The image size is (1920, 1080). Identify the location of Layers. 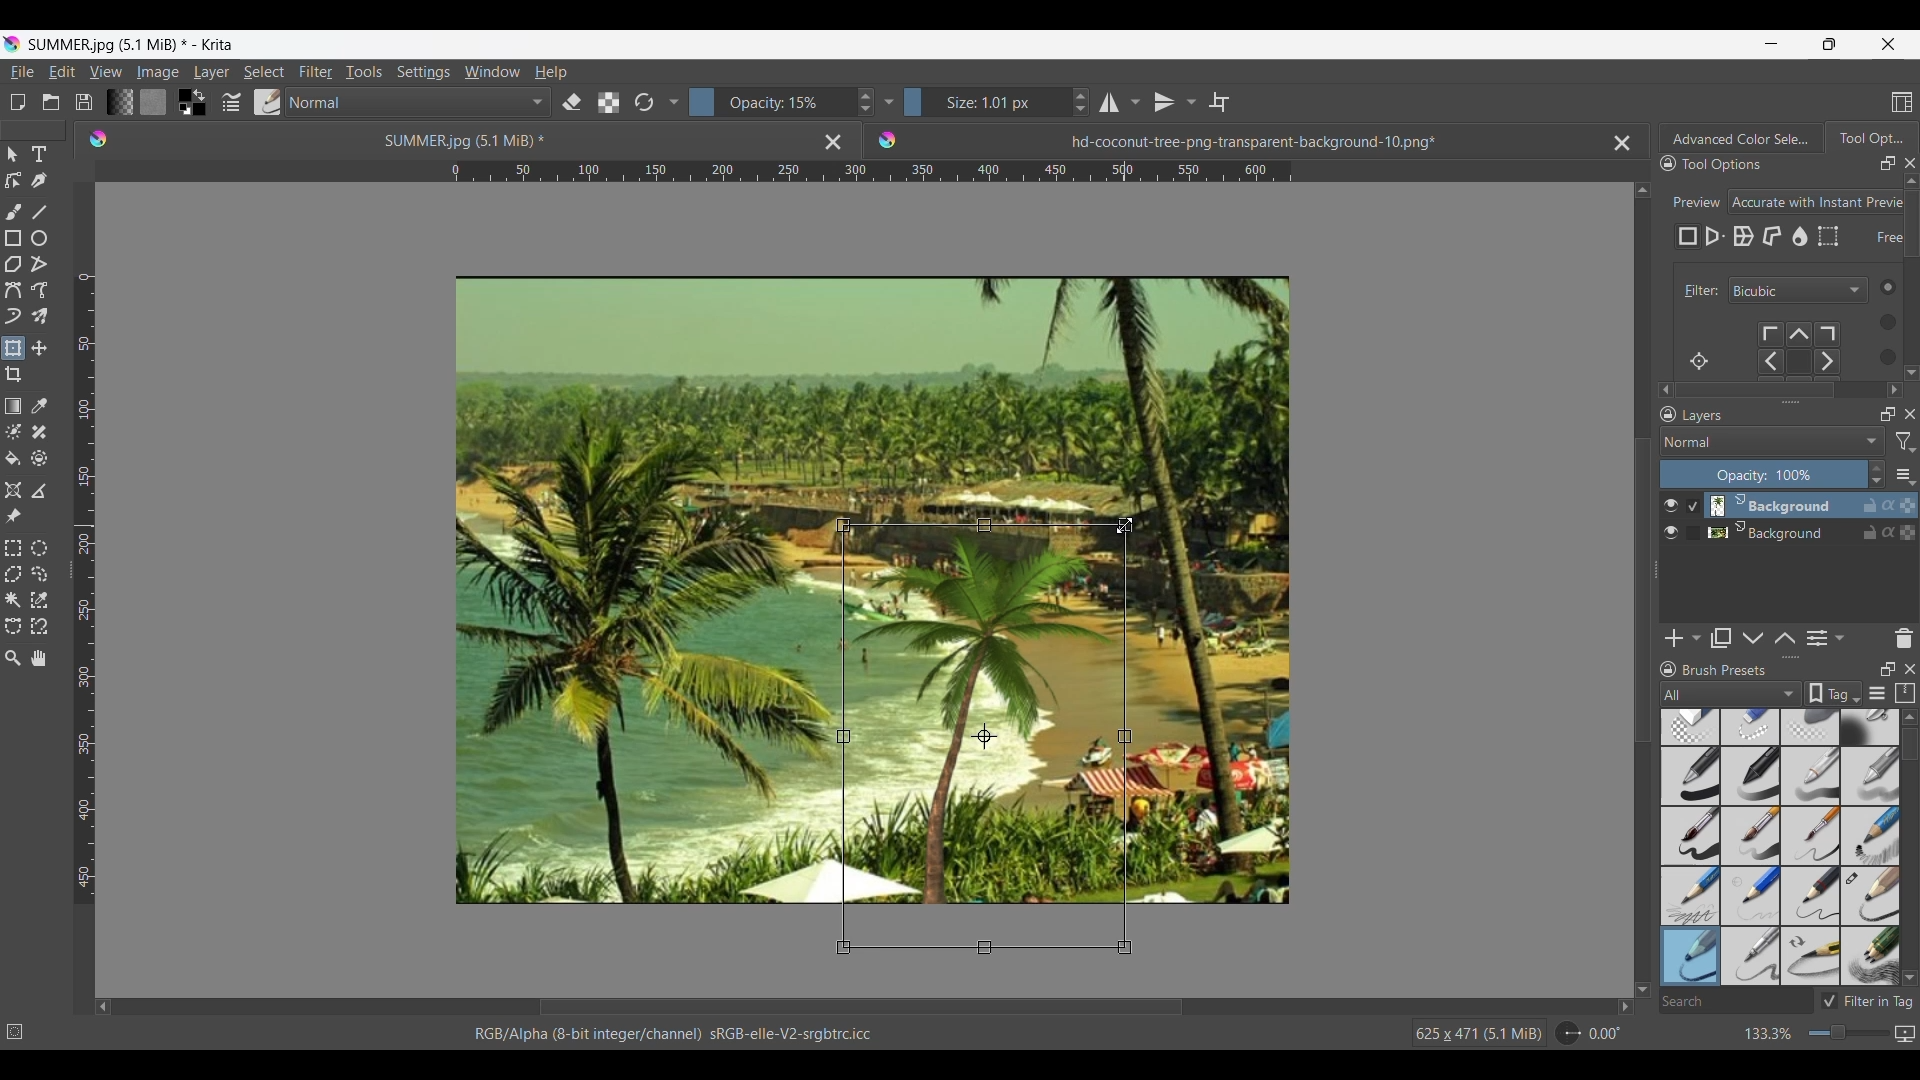
(1776, 416).